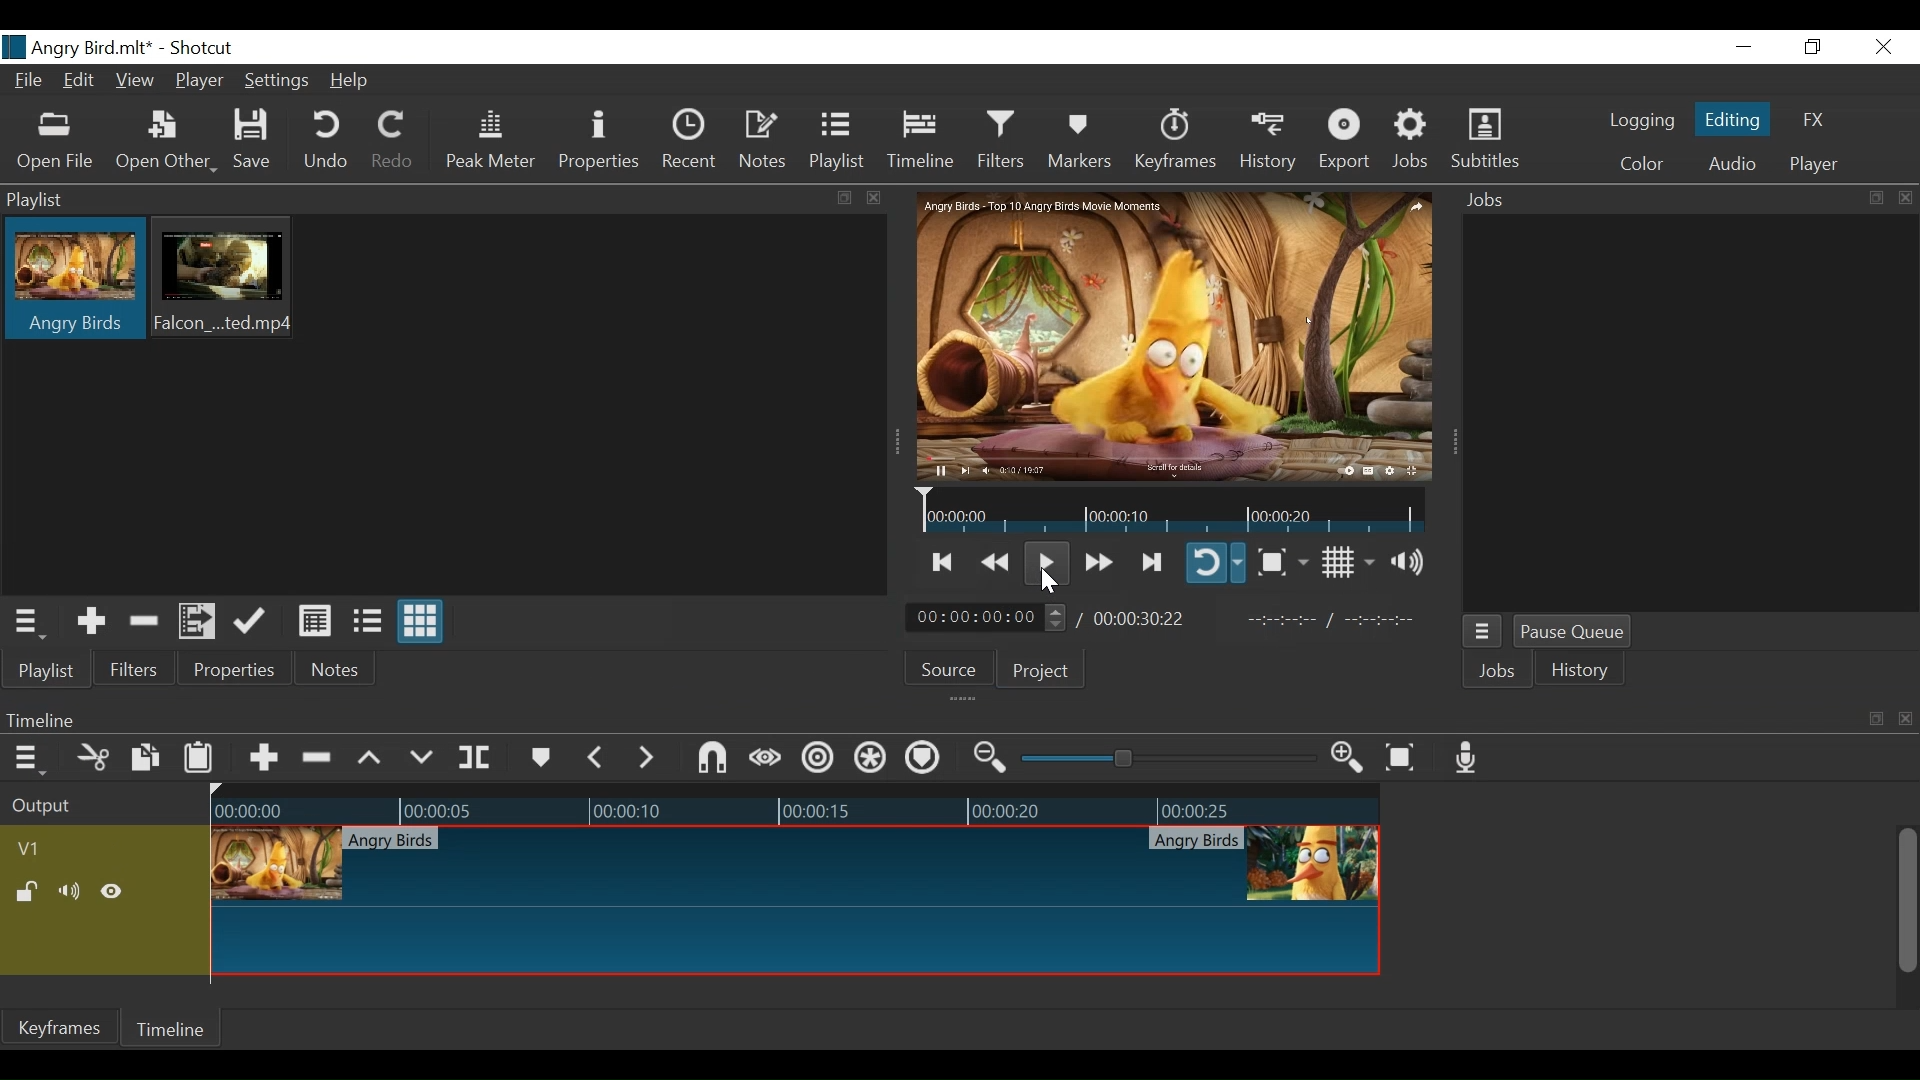 This screenshot has width=1920, height=1080. I want to click on Cut, so click(93, 757).